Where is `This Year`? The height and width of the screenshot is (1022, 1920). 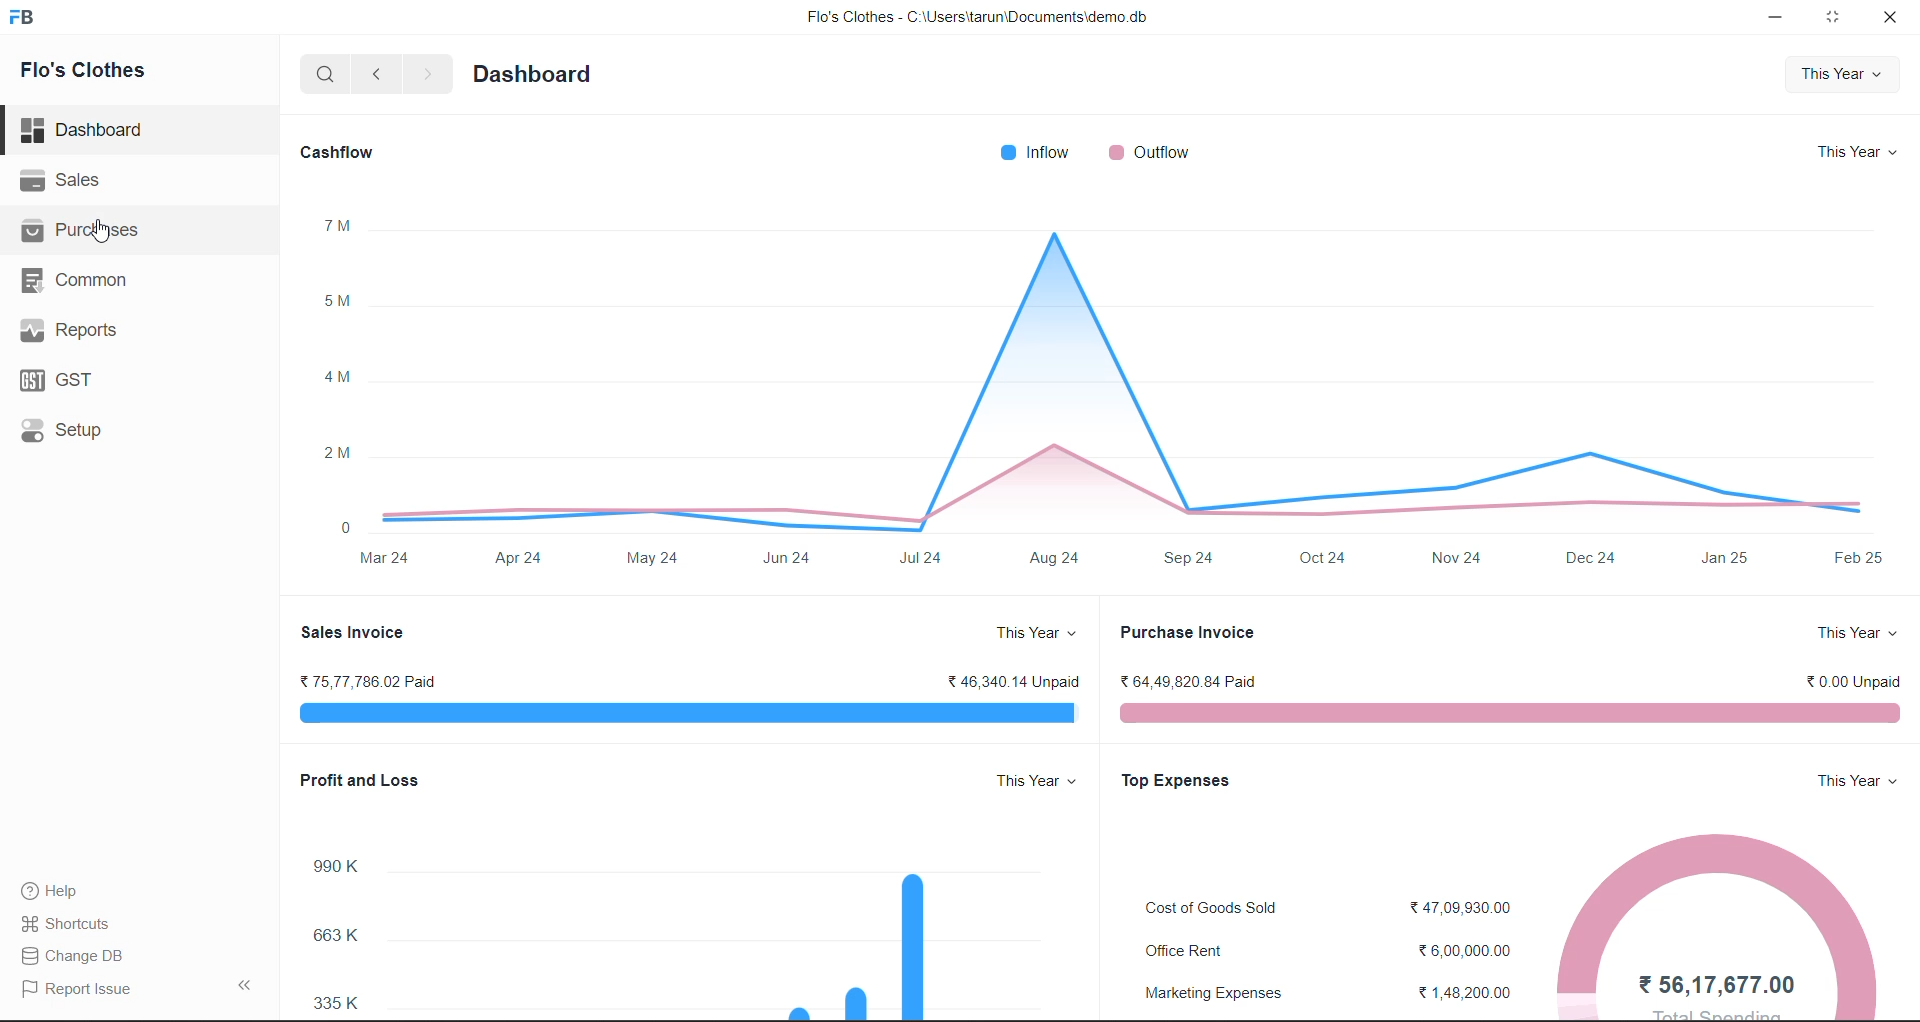
This Year is located at coordinates (1846, 783).